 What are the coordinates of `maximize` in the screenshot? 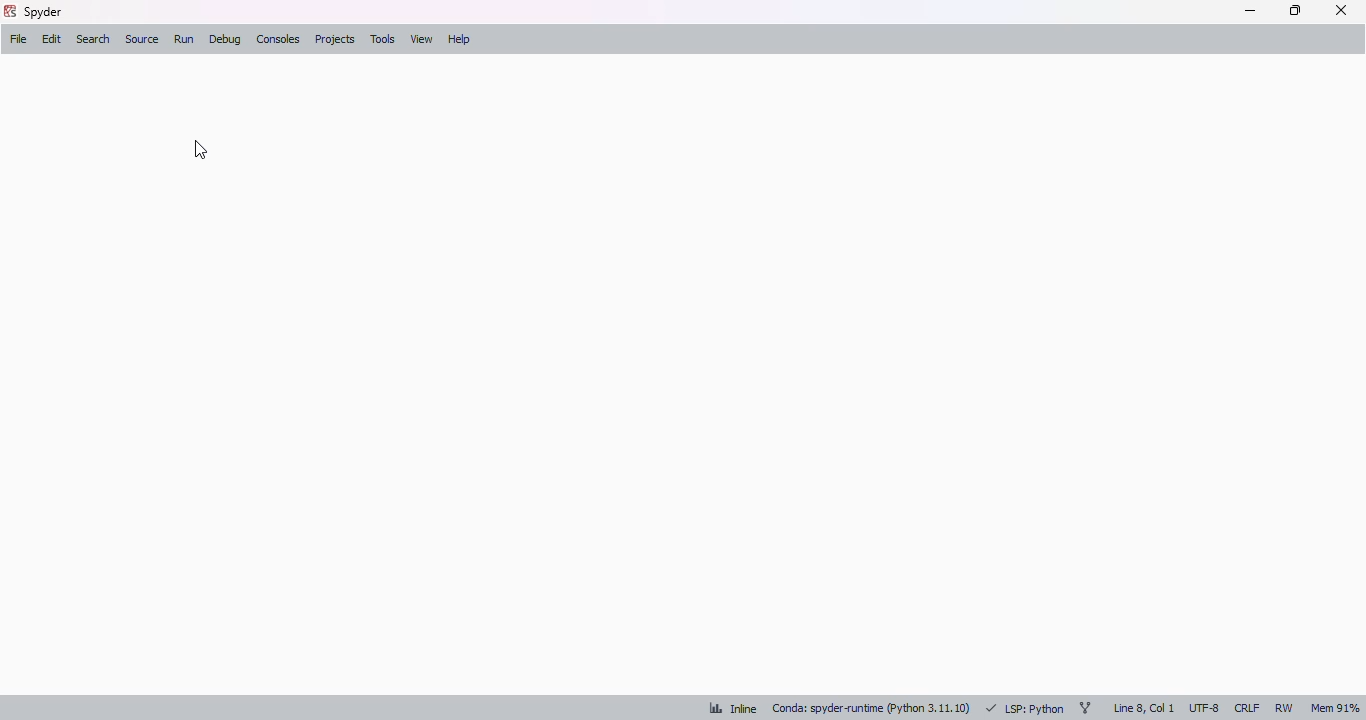 It's located at (1295, 10).